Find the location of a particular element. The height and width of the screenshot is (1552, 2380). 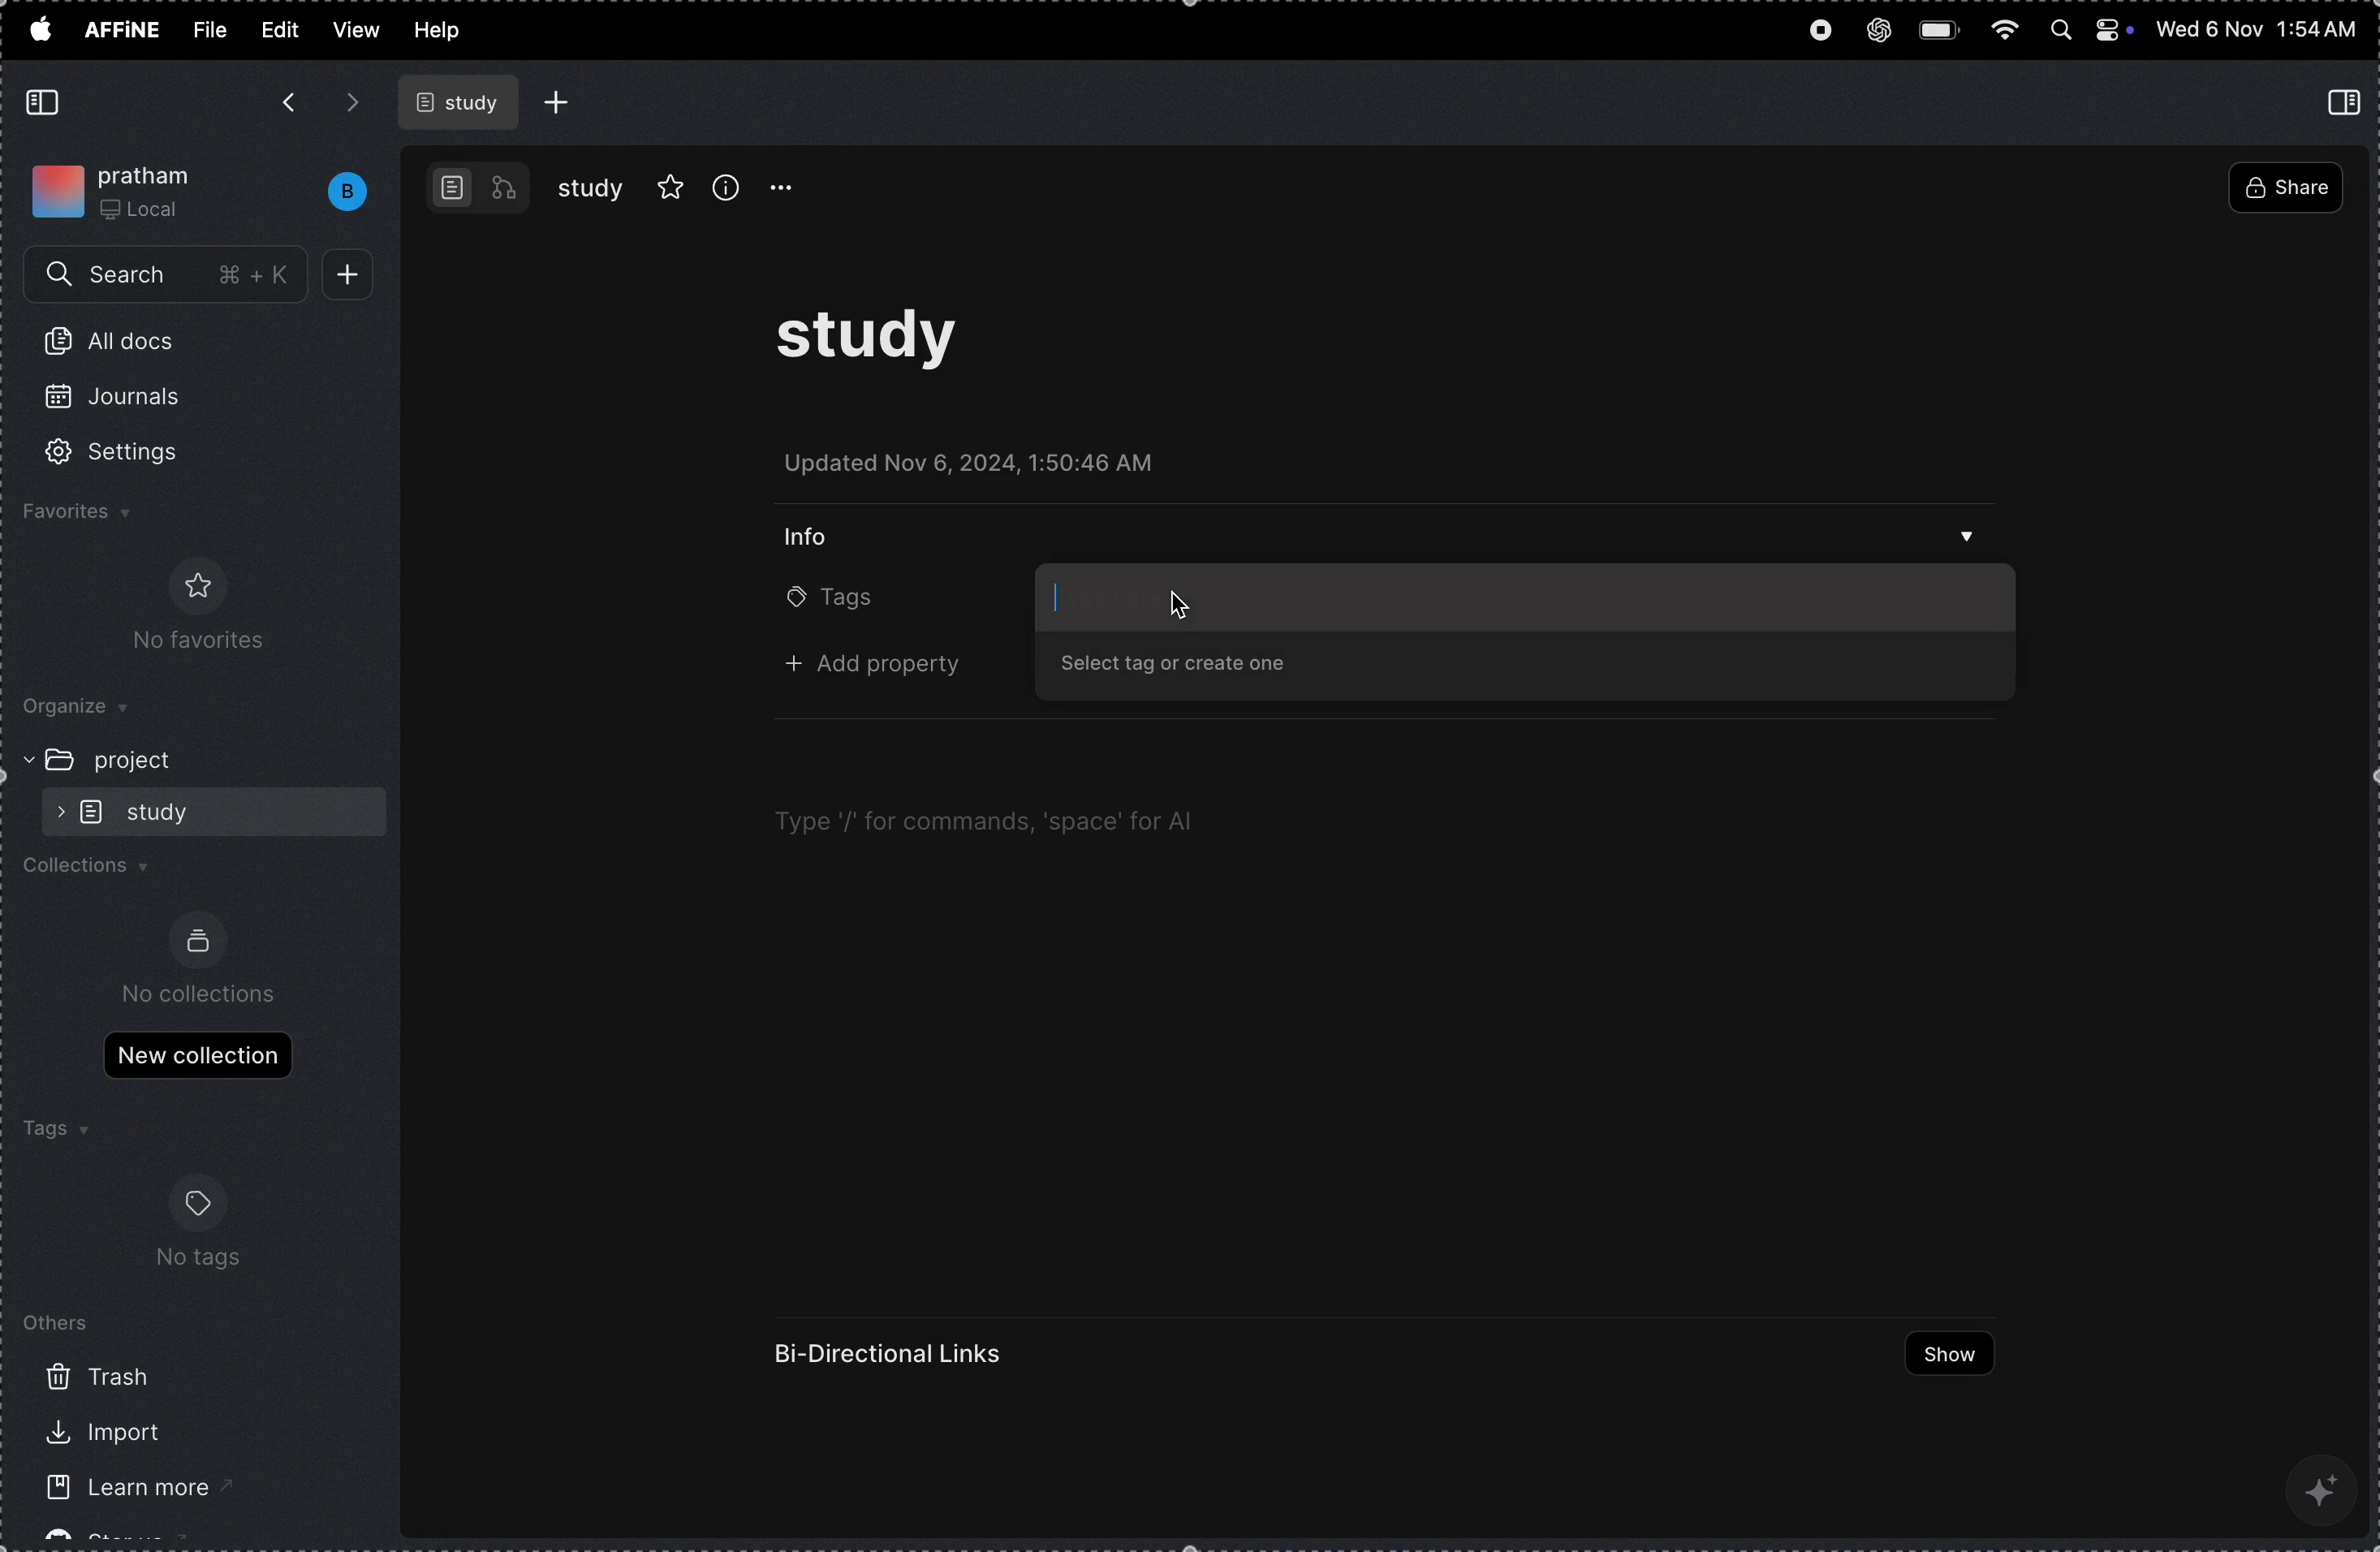

apple widgets is located at coordinates (2090, 32).